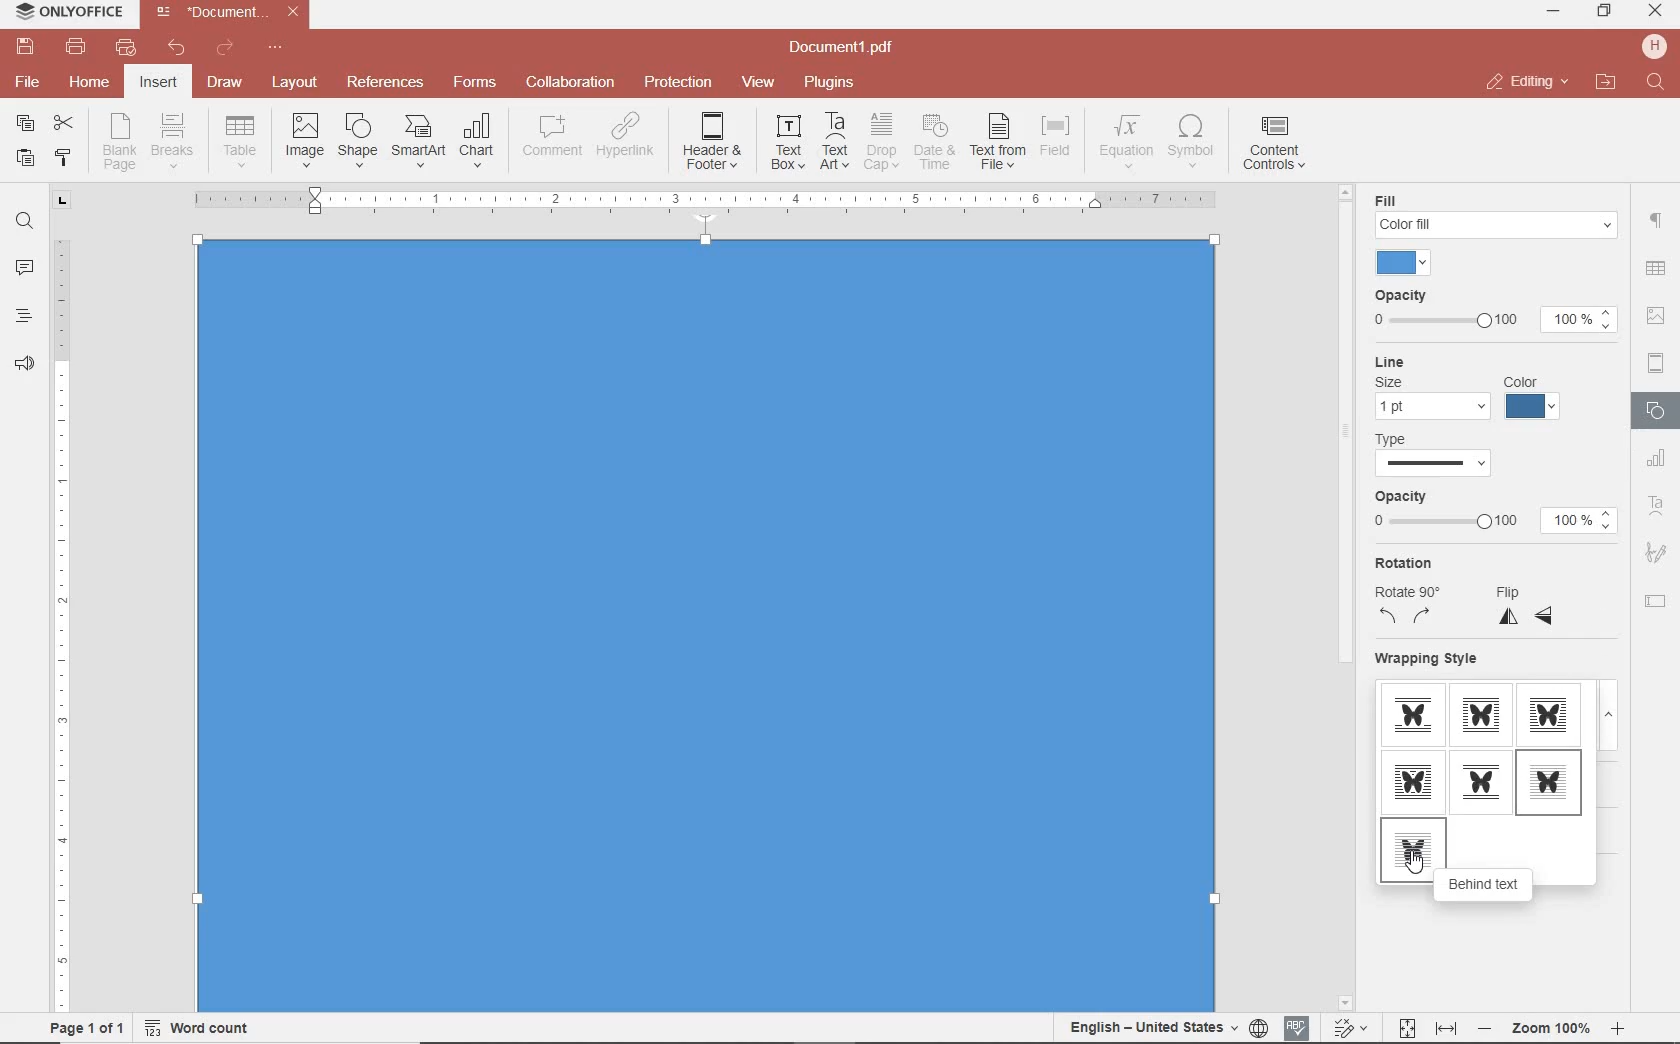 This screenshot has height=1044, width=1680. Describe the element at coordinates (1657, 318) in the screenshot. I see `IMAGE` at that location.